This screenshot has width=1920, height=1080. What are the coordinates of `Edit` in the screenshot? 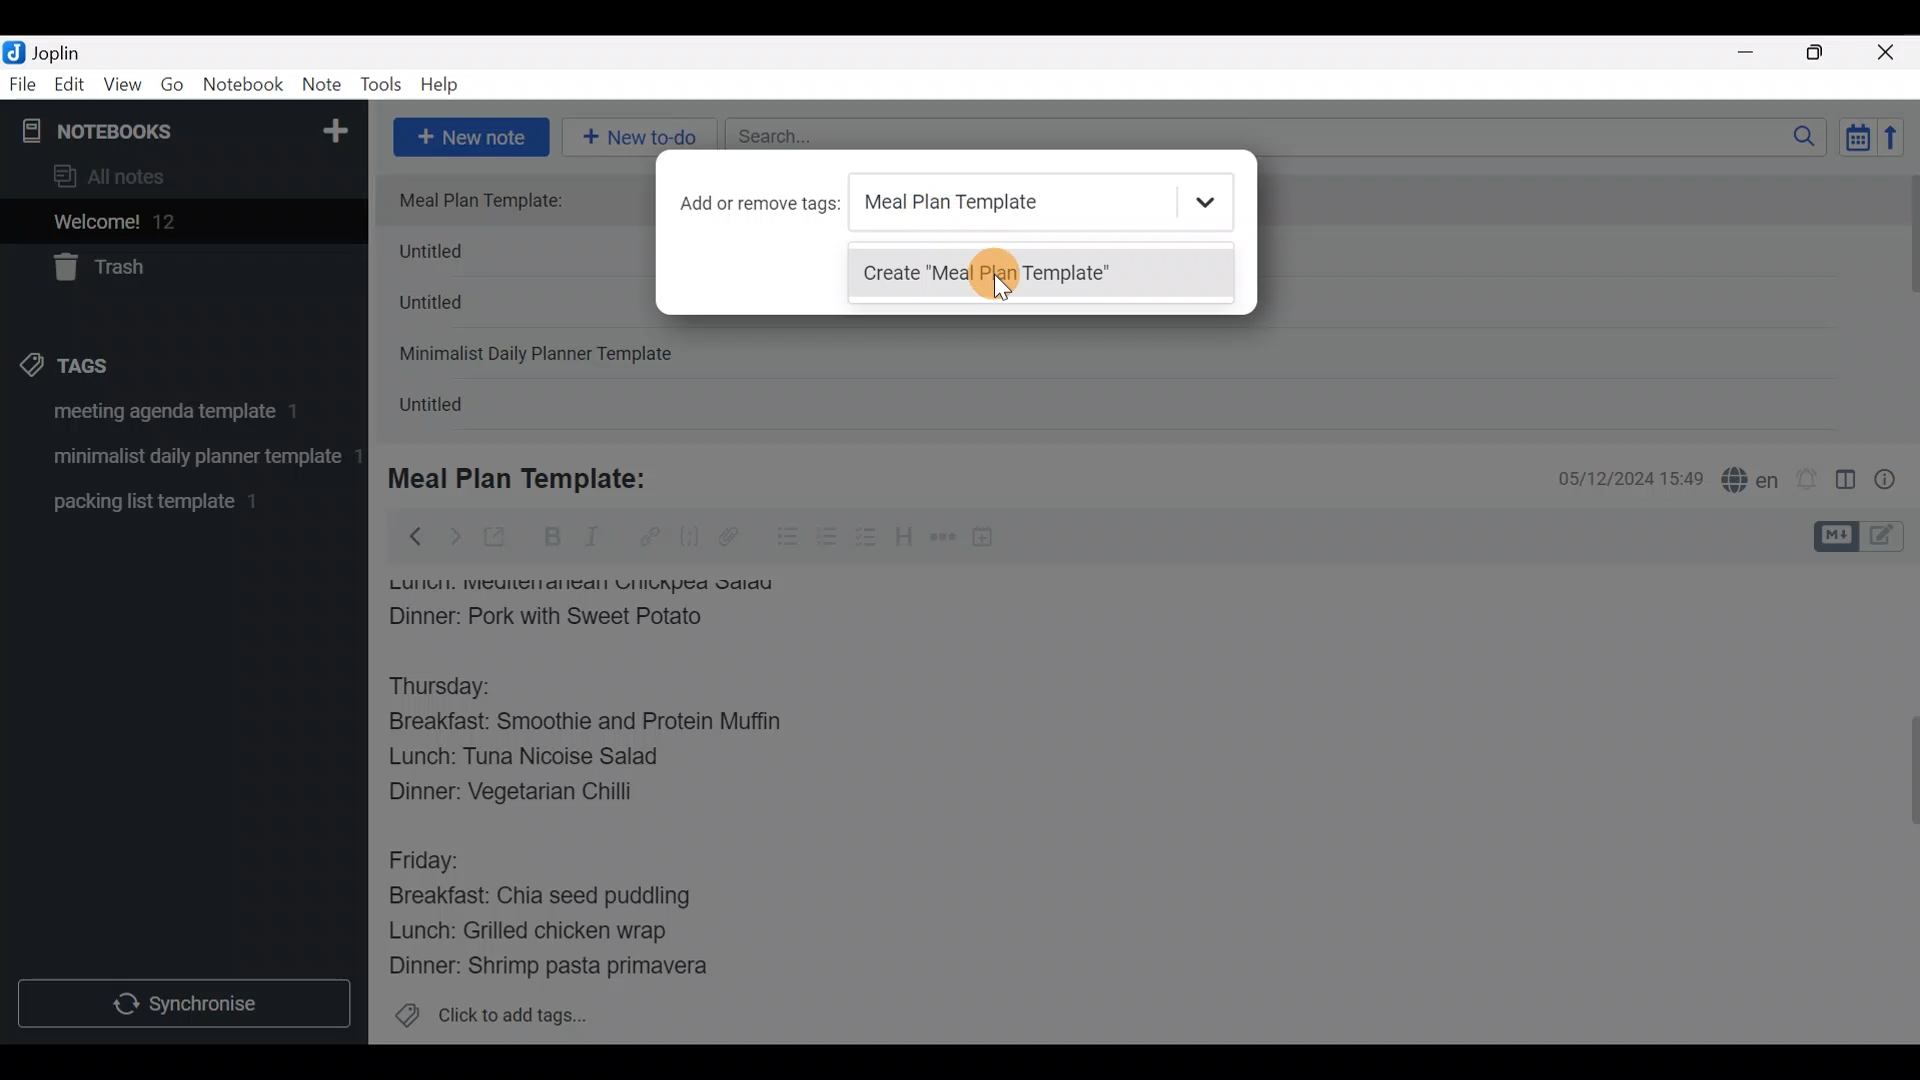 It's located at (70, 88).